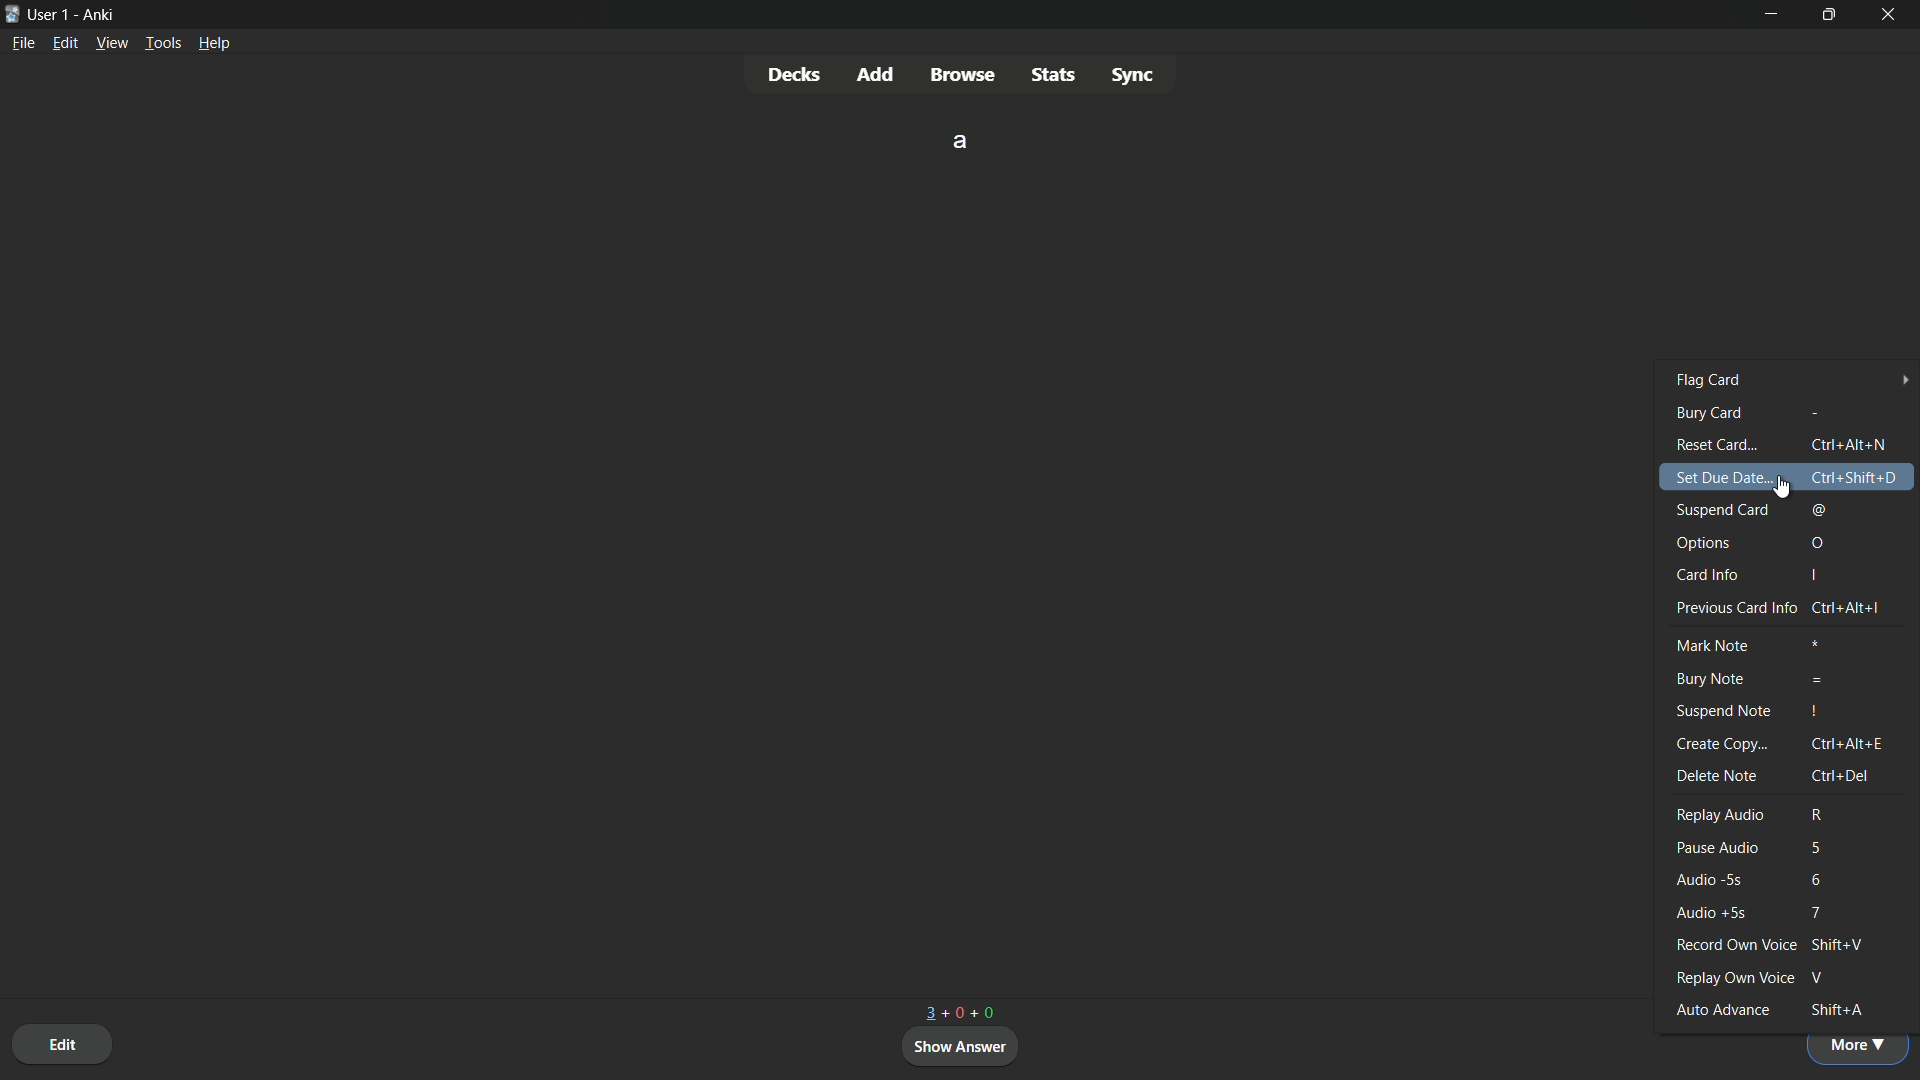 This screenshot has height=1080, width=1920. I want to click on keyboard shortcut, so click(1846, 608).